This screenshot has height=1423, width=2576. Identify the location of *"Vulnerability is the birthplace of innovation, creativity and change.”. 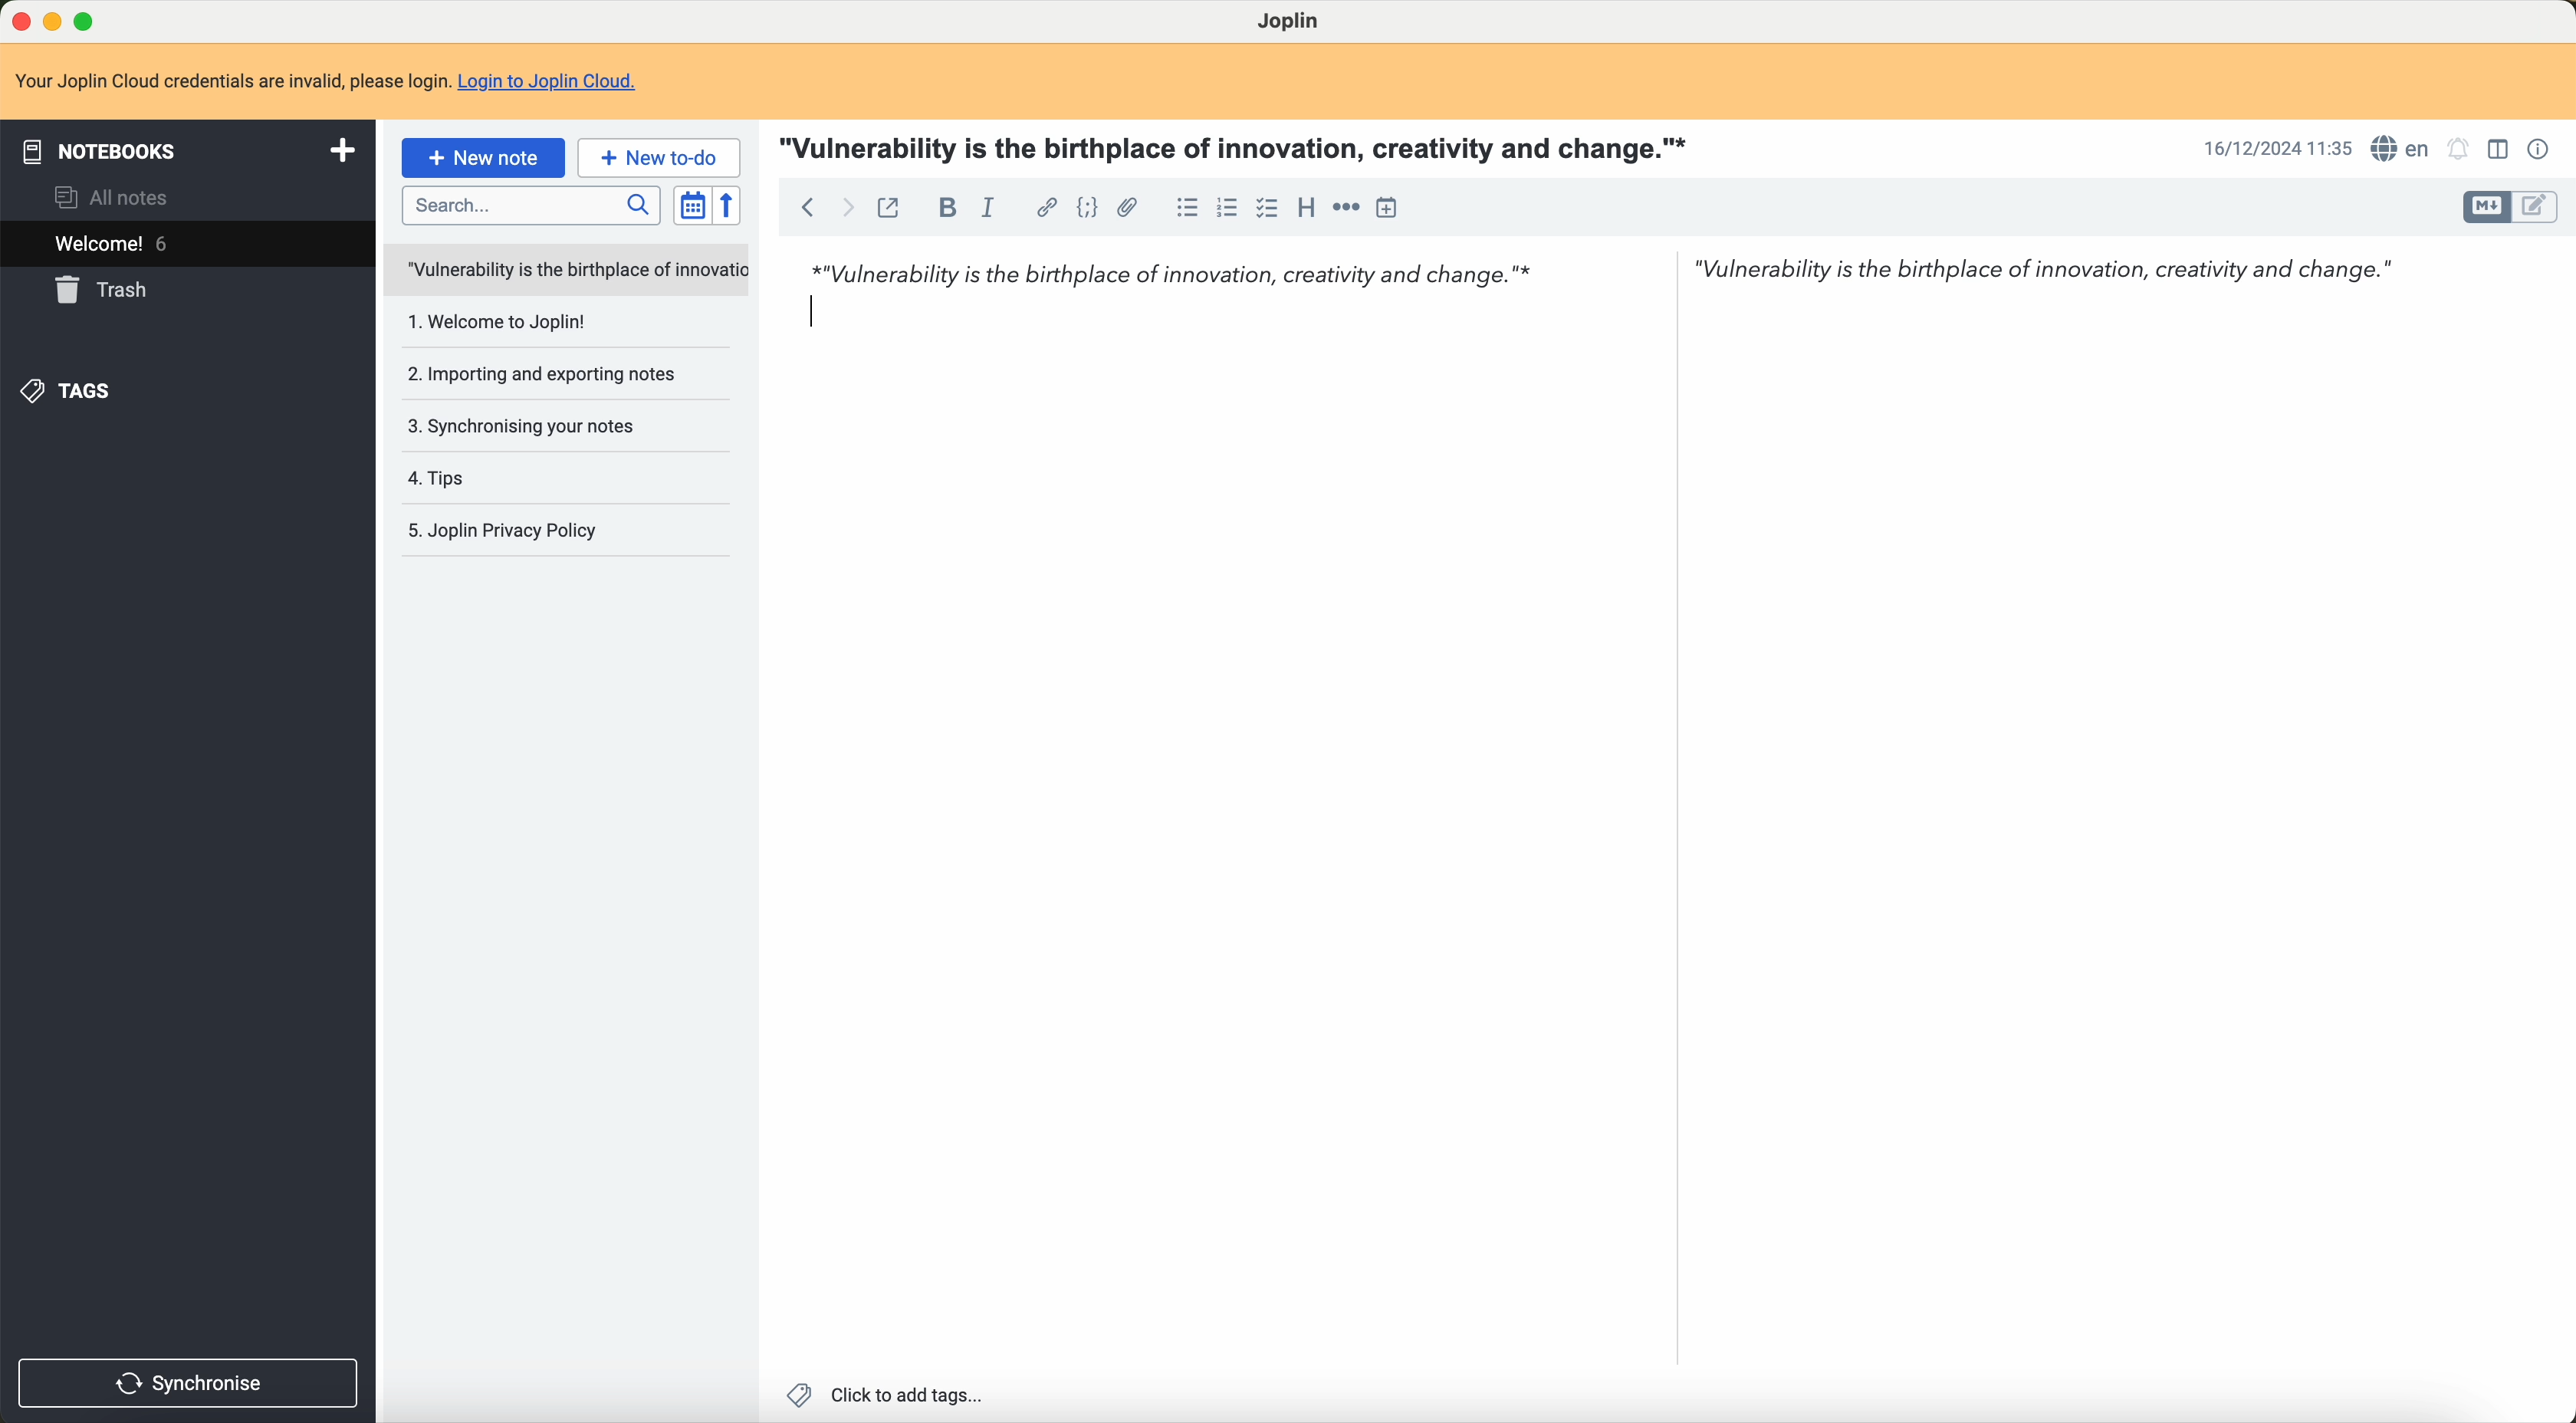
(1188, 274).